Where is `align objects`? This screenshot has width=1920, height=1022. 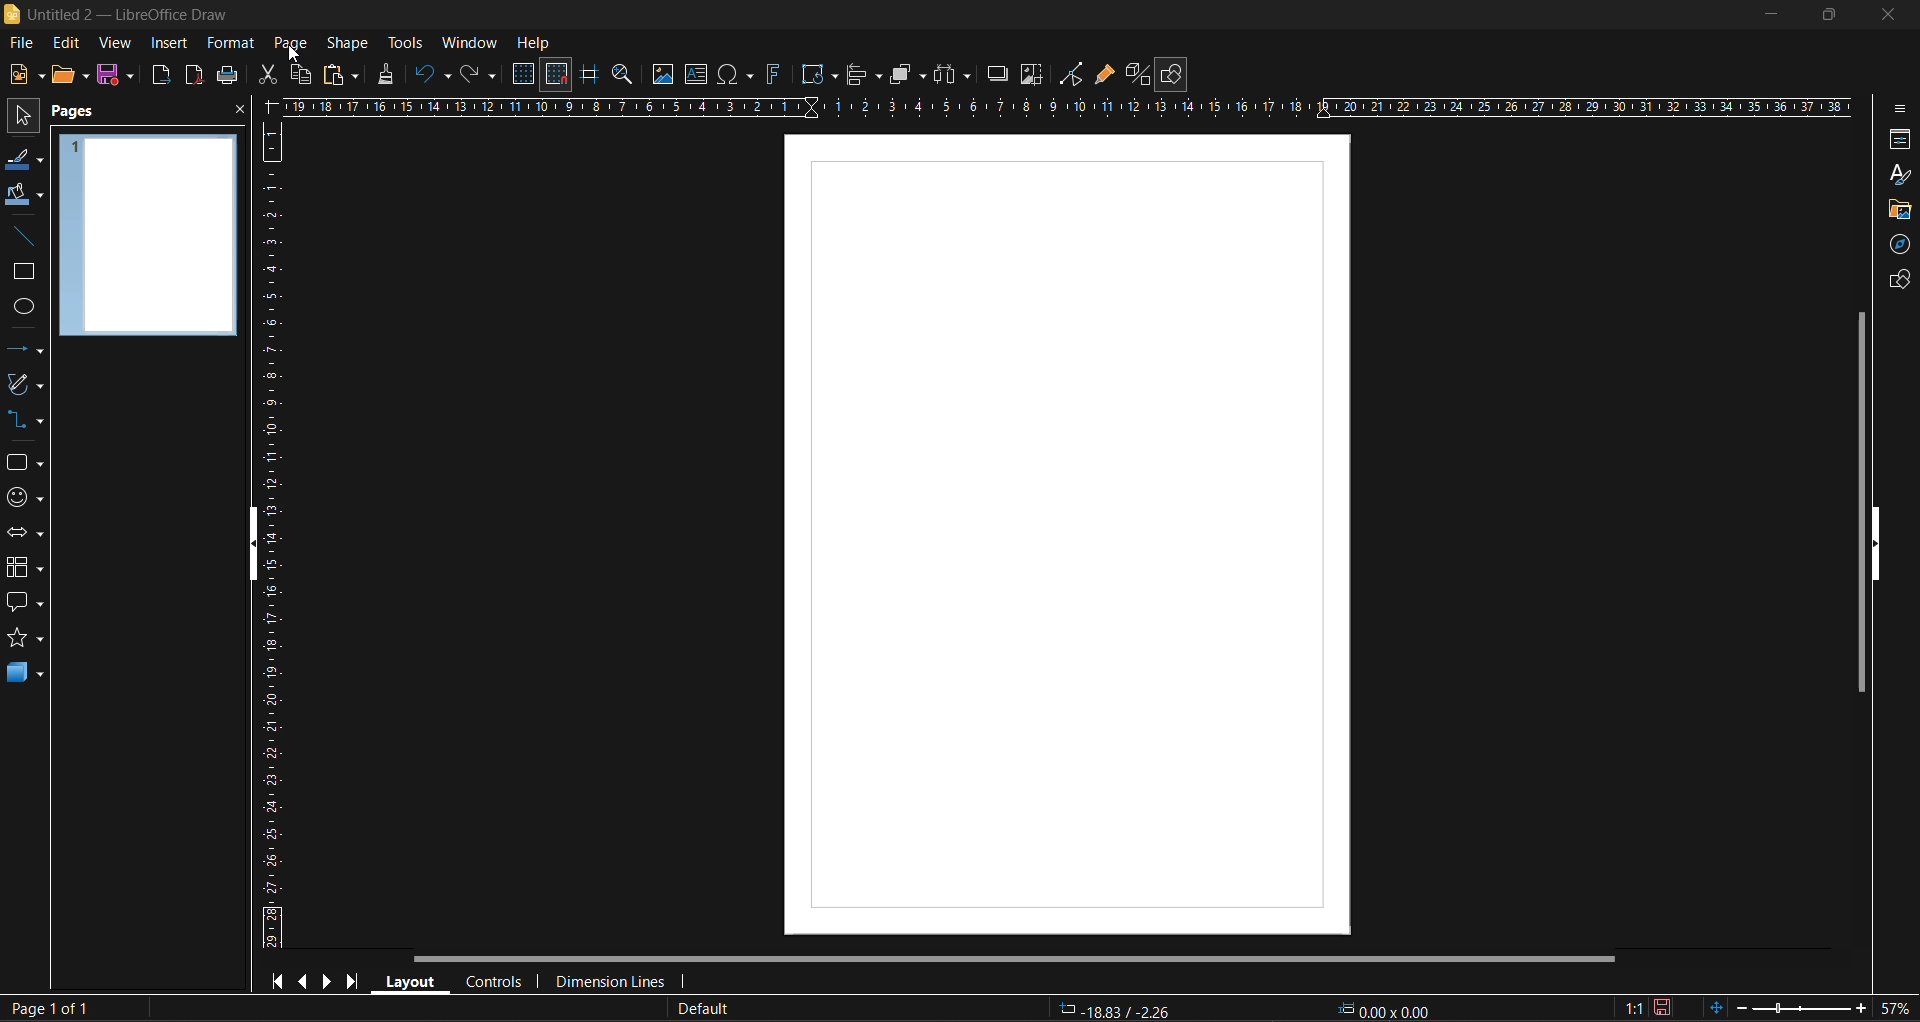
align objects is located at coordinates (863, 77).